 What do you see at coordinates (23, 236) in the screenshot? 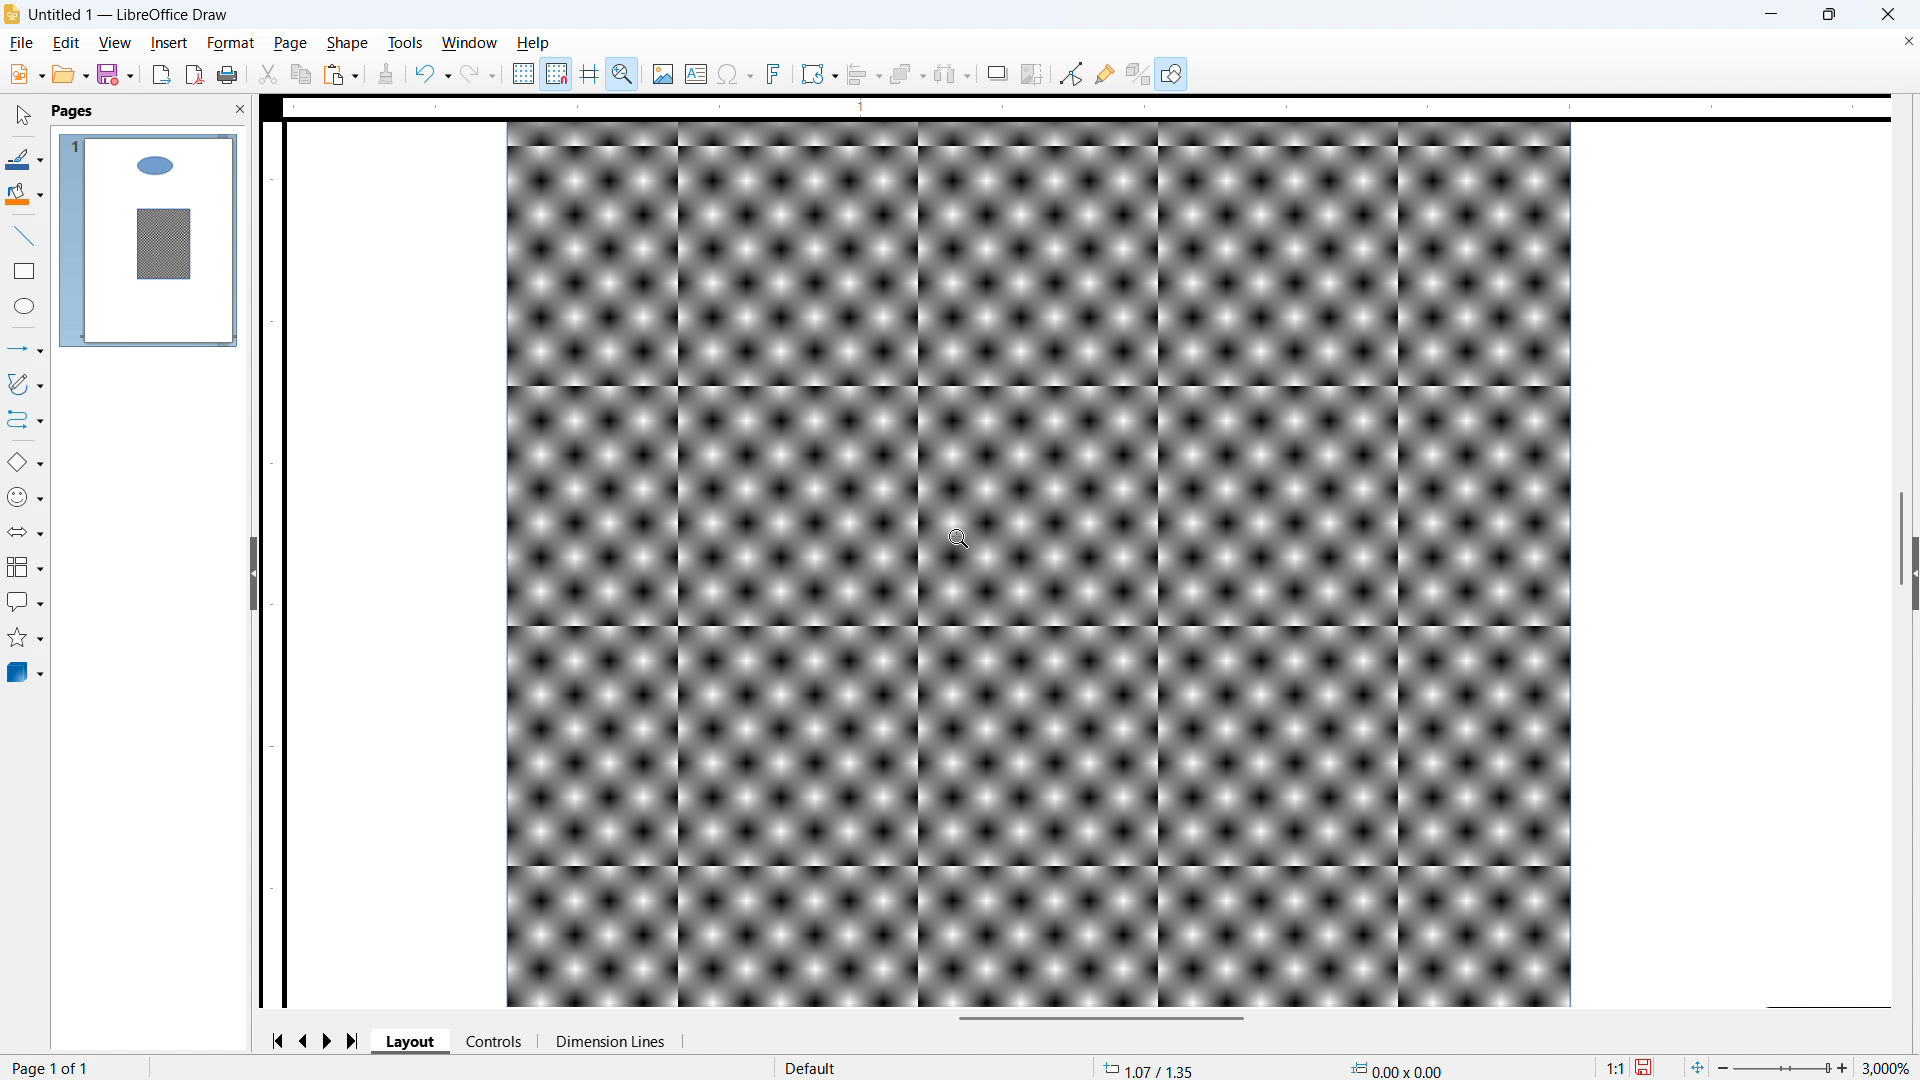
I see `line` at bounding box center [23, 236].